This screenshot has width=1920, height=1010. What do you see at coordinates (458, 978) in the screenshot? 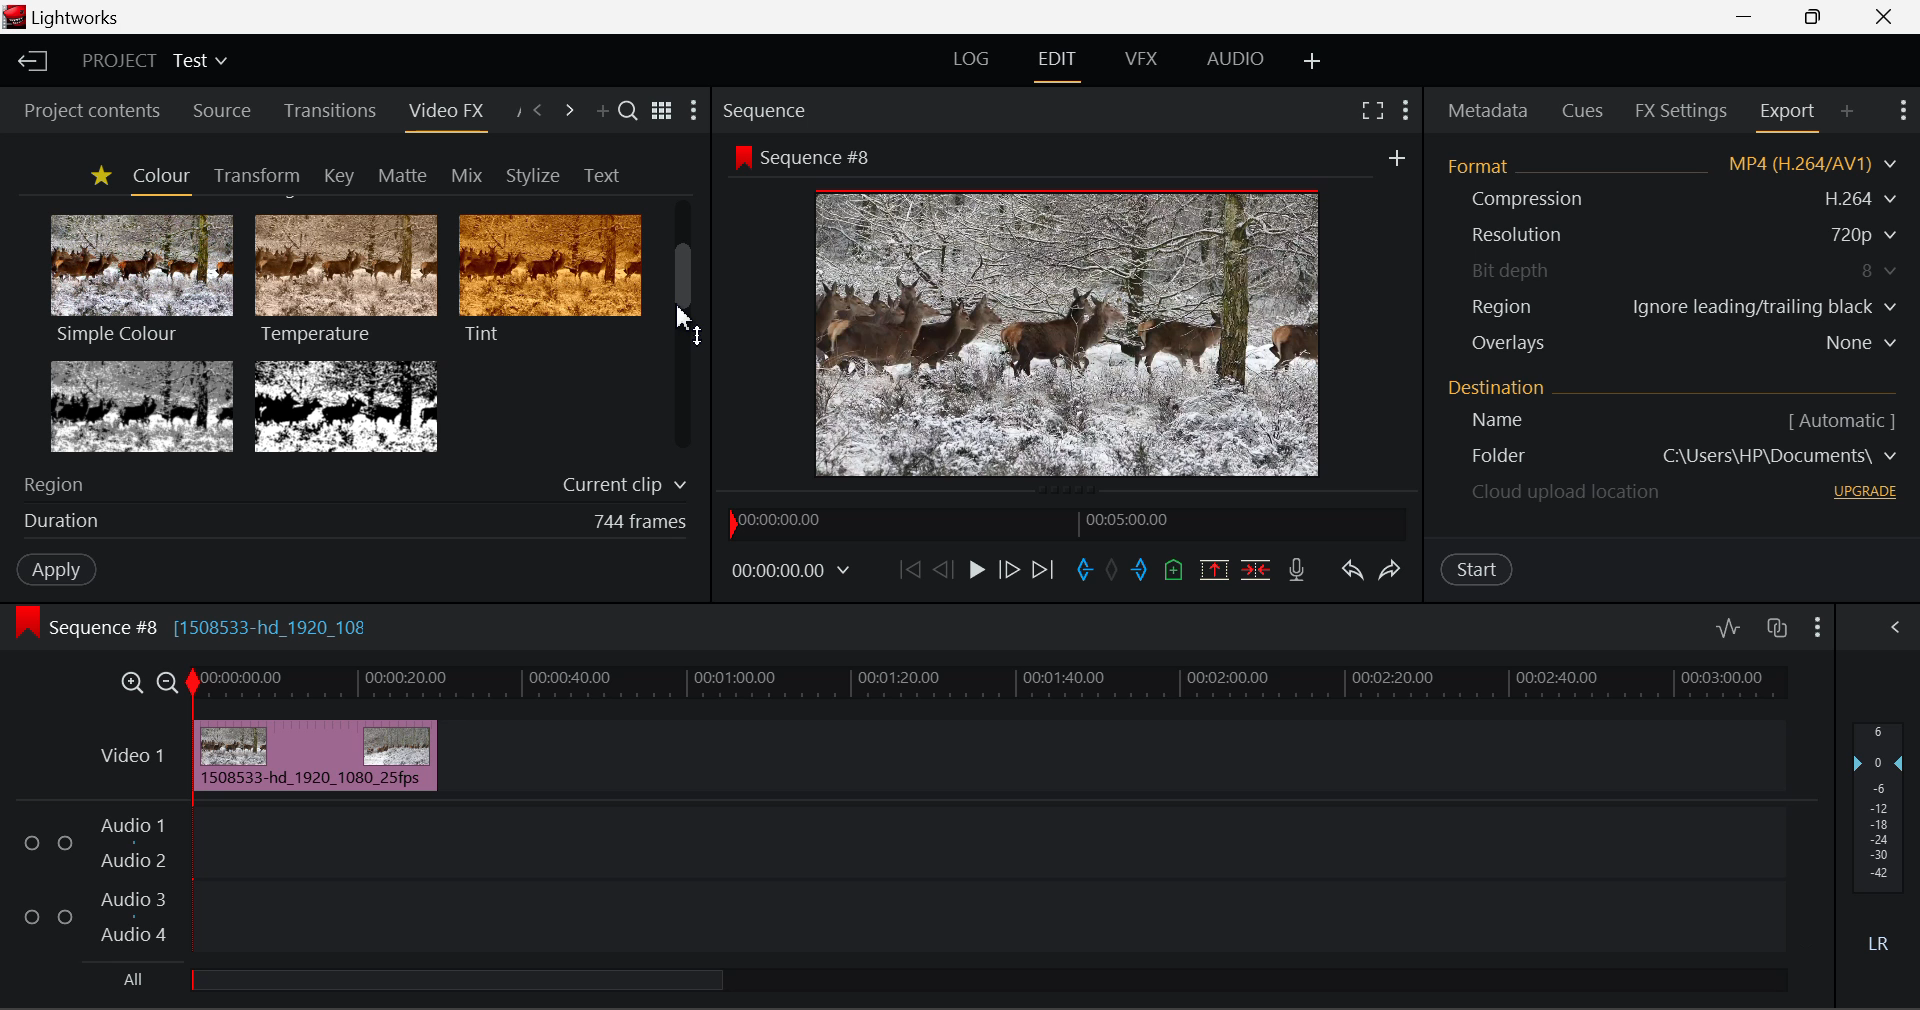
I see `all Audio` at bounding box center [458, 978].